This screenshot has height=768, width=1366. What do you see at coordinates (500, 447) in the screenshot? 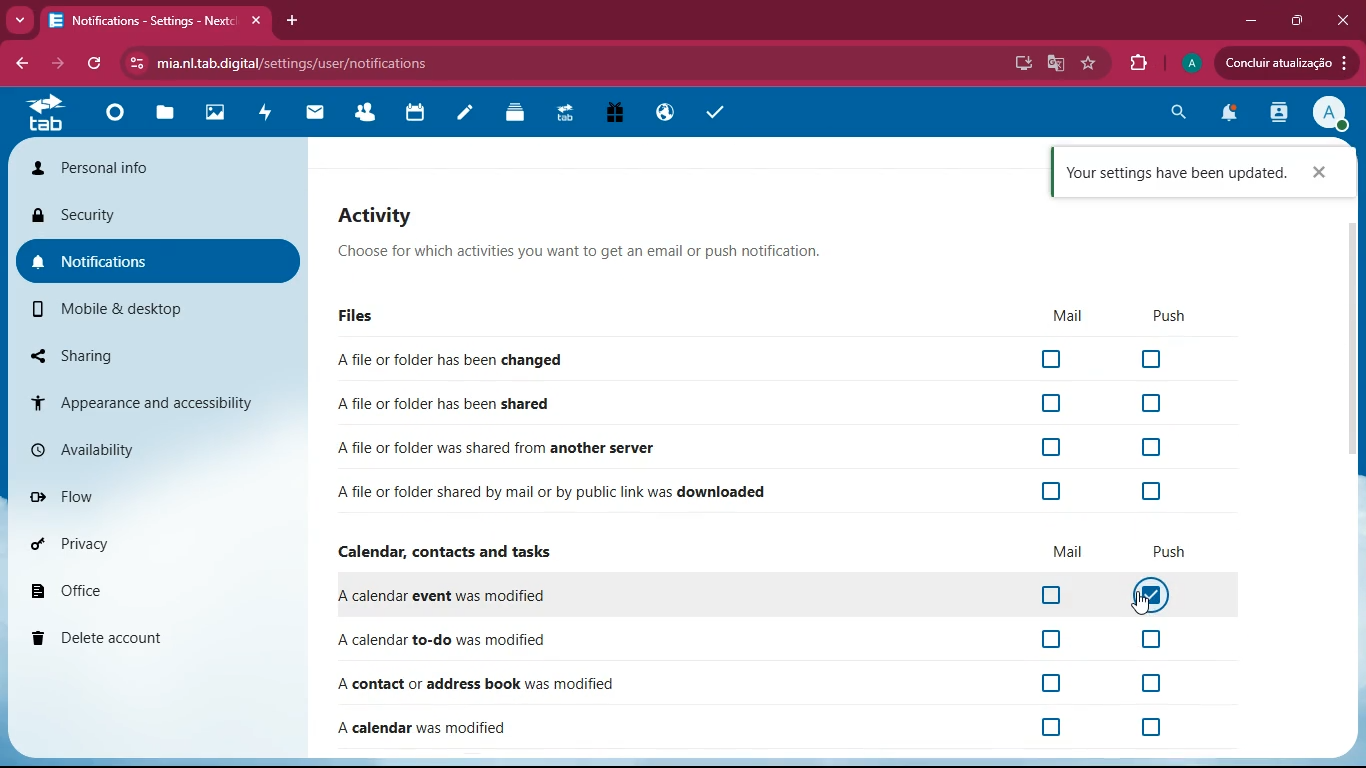
I see `A file or folder was shared from another server` at bounding box center [500, 447].